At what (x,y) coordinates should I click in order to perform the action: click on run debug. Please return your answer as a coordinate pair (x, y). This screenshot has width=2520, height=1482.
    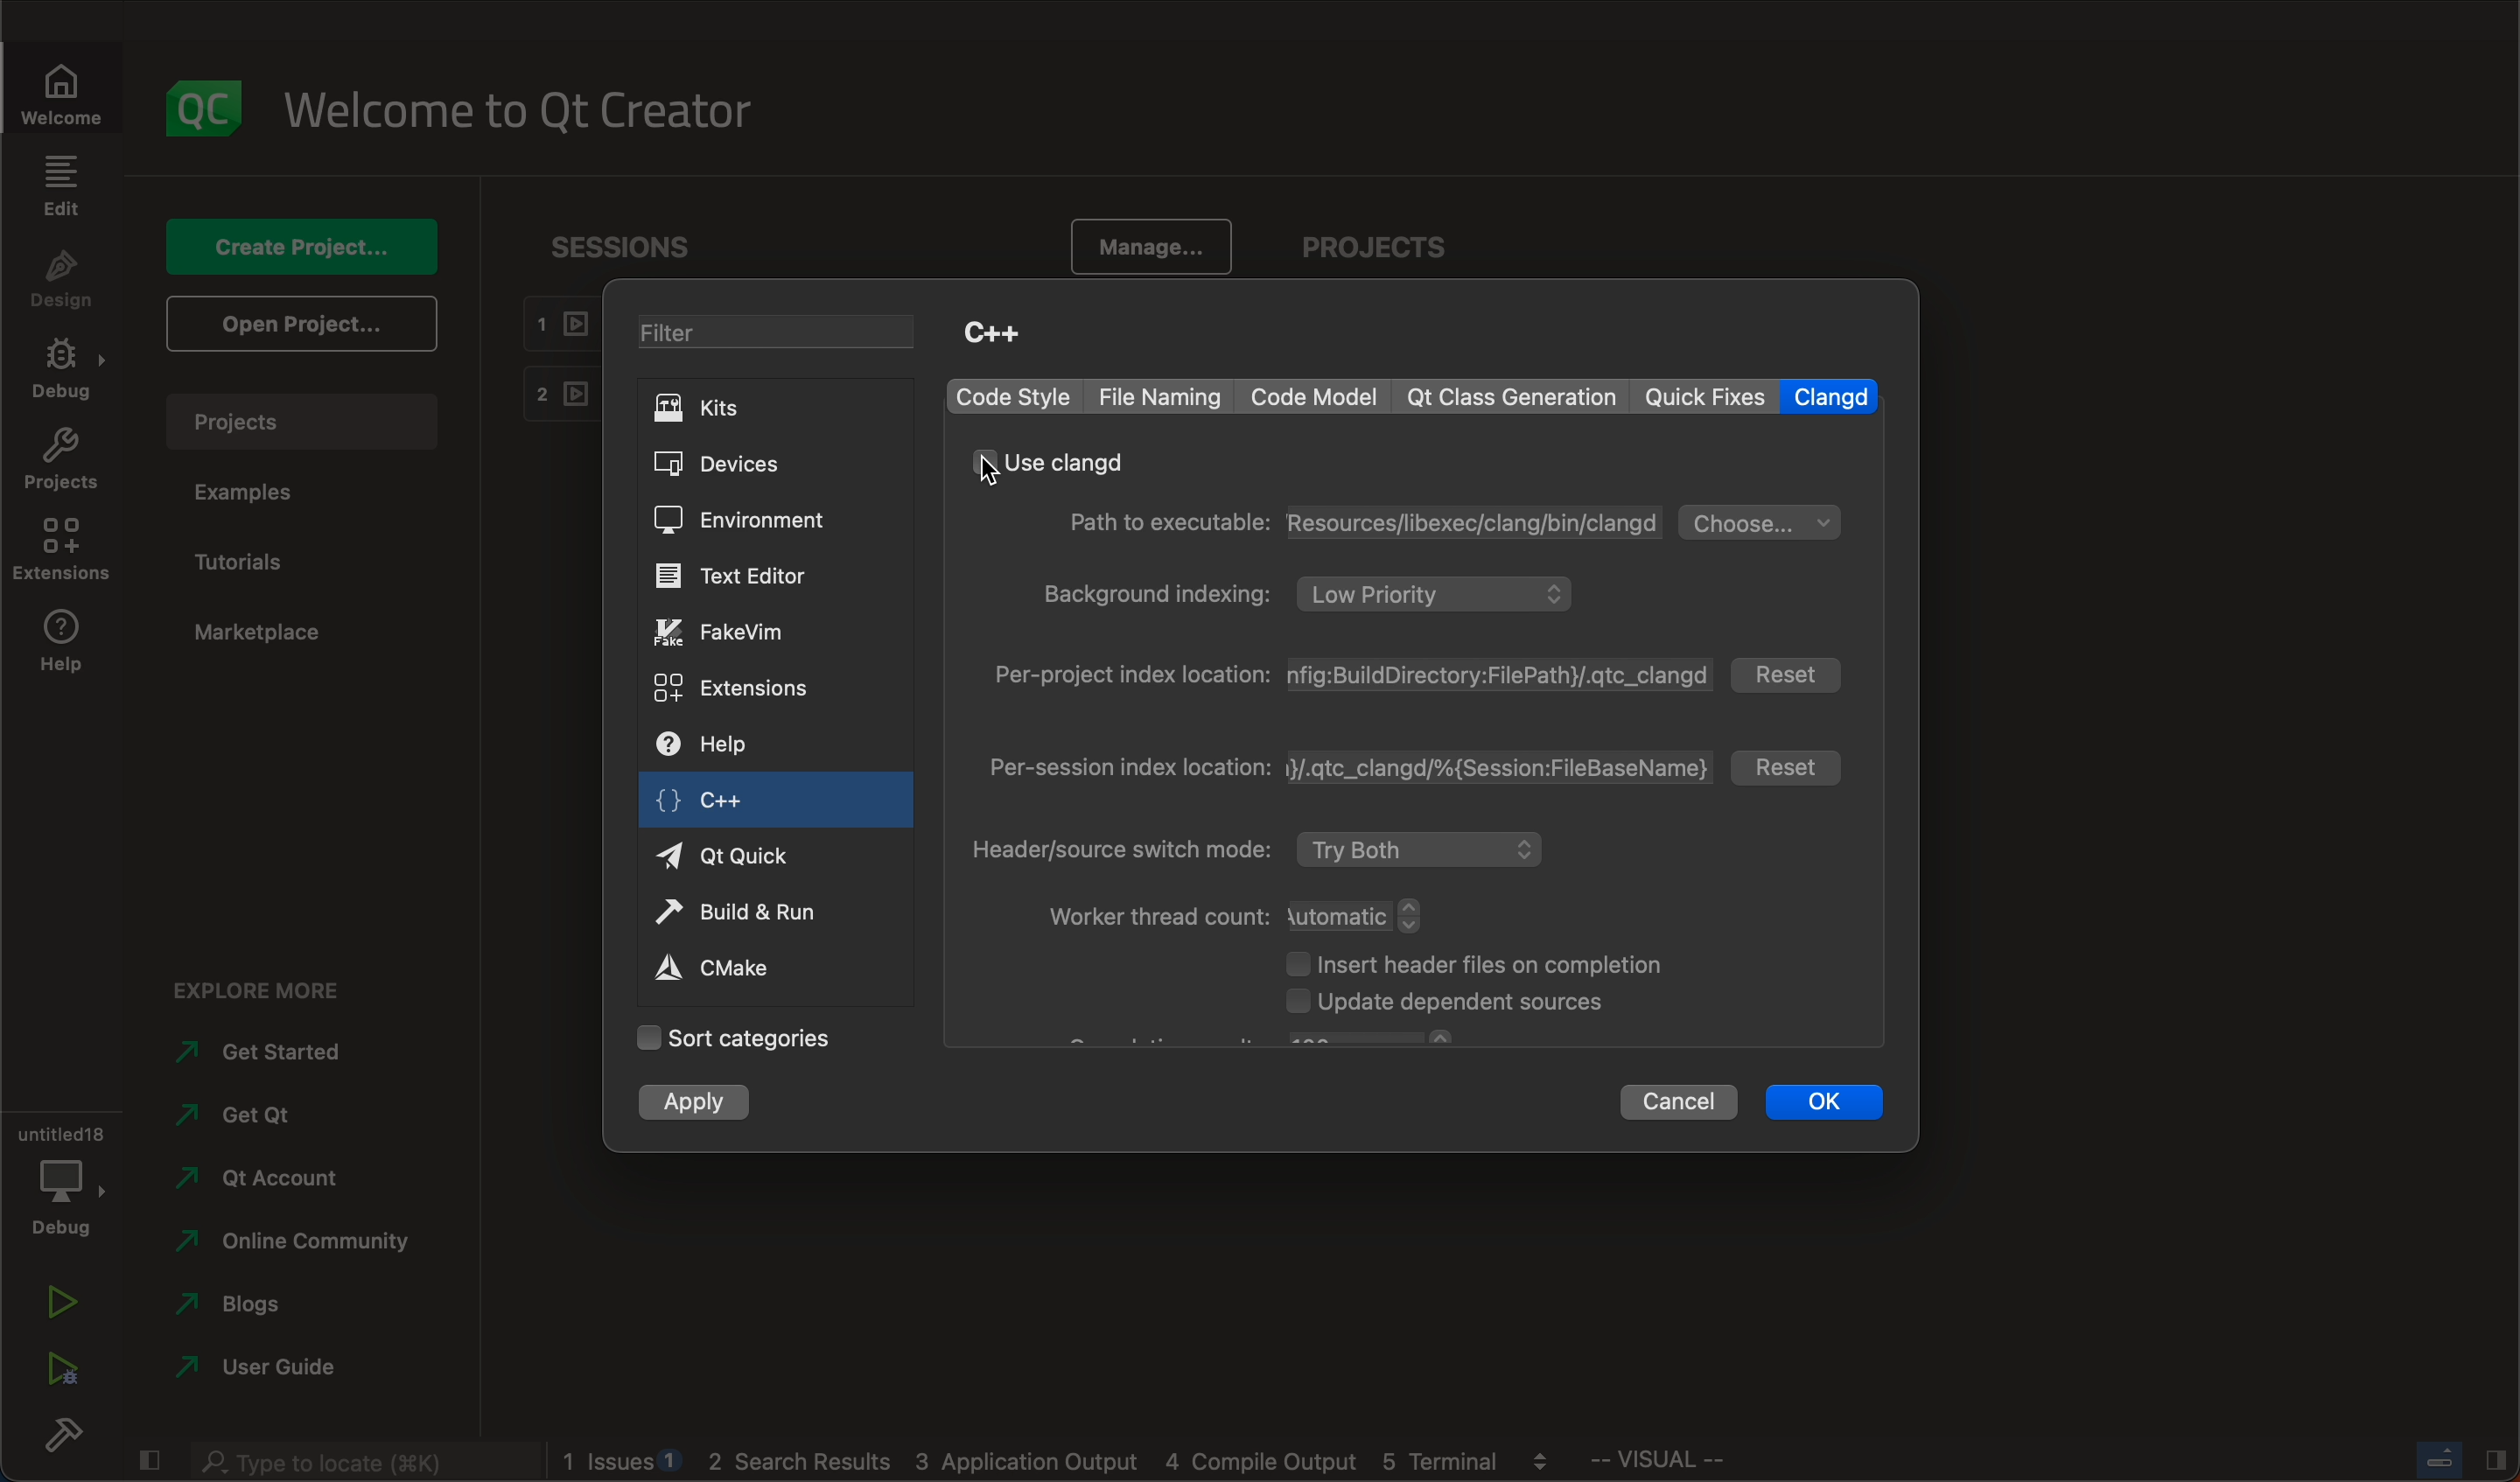
    Looking at the image, I should click on (65, 1369).